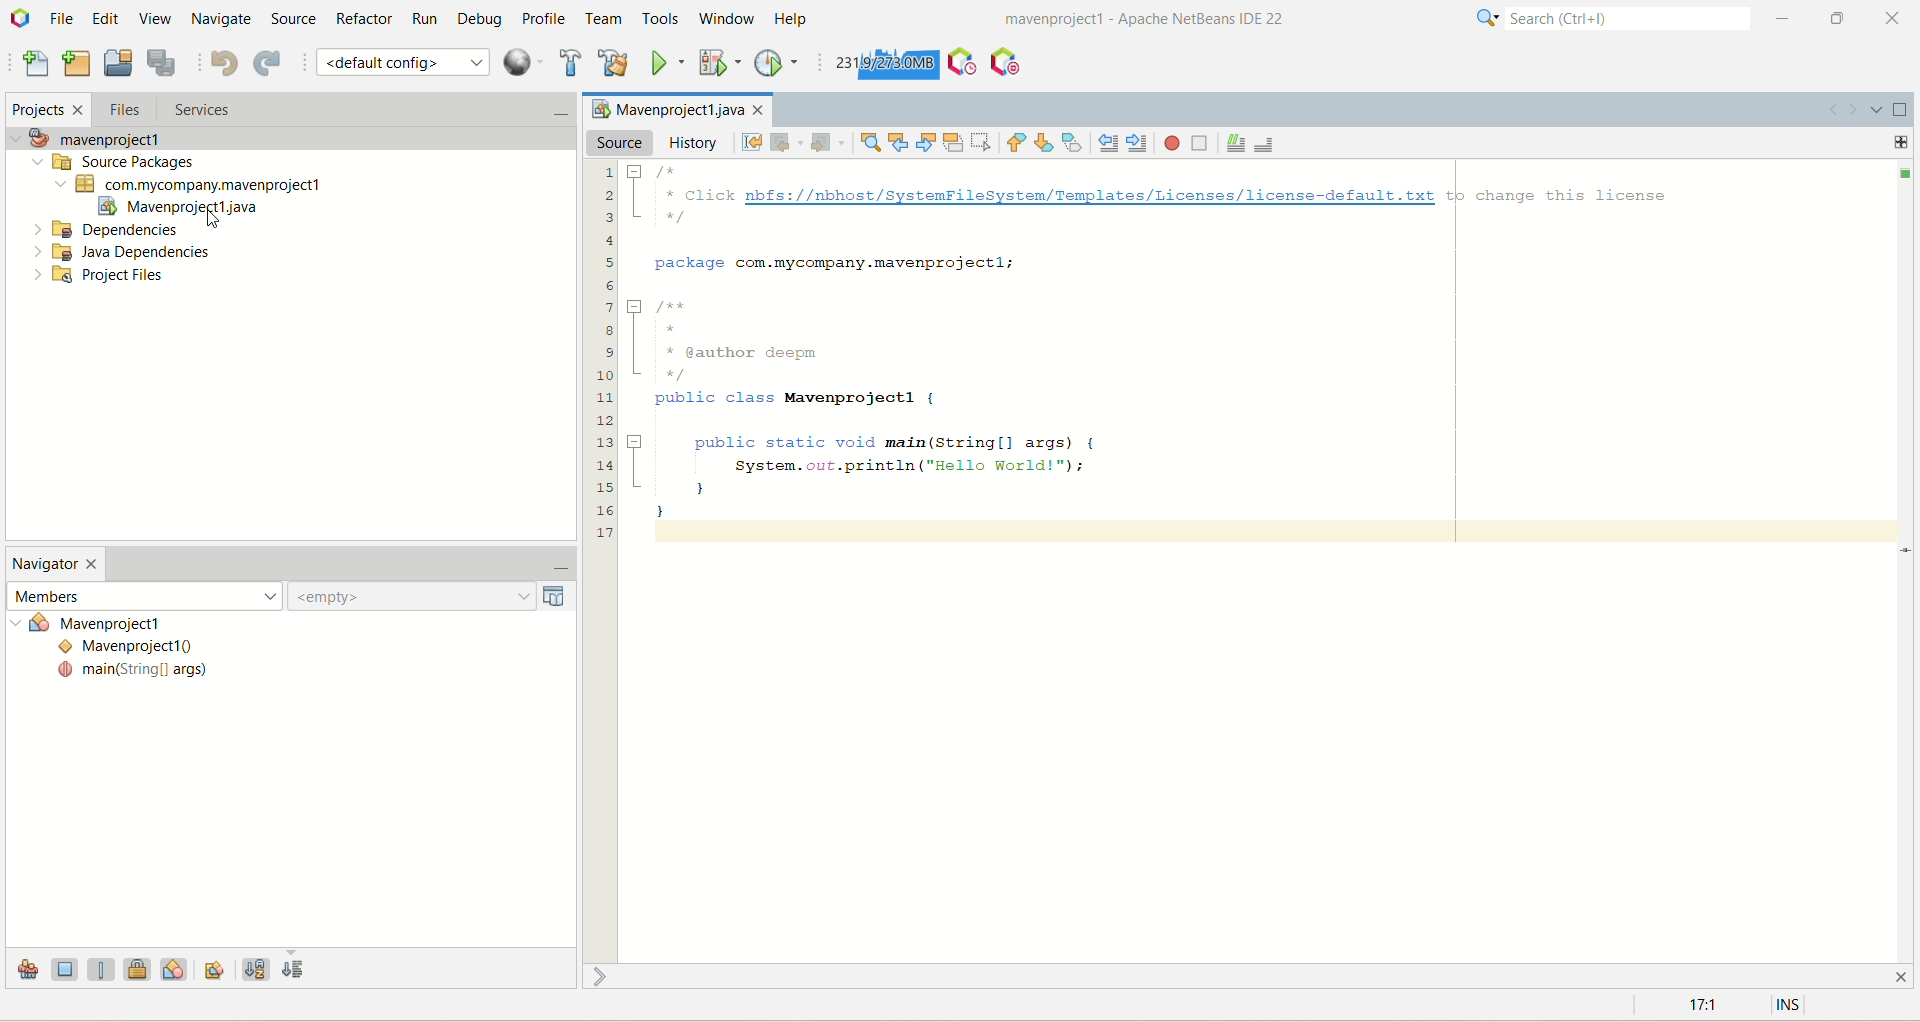  Describe the element at coordinates (485, 21) in the screenshot. I see `debug` at that location.